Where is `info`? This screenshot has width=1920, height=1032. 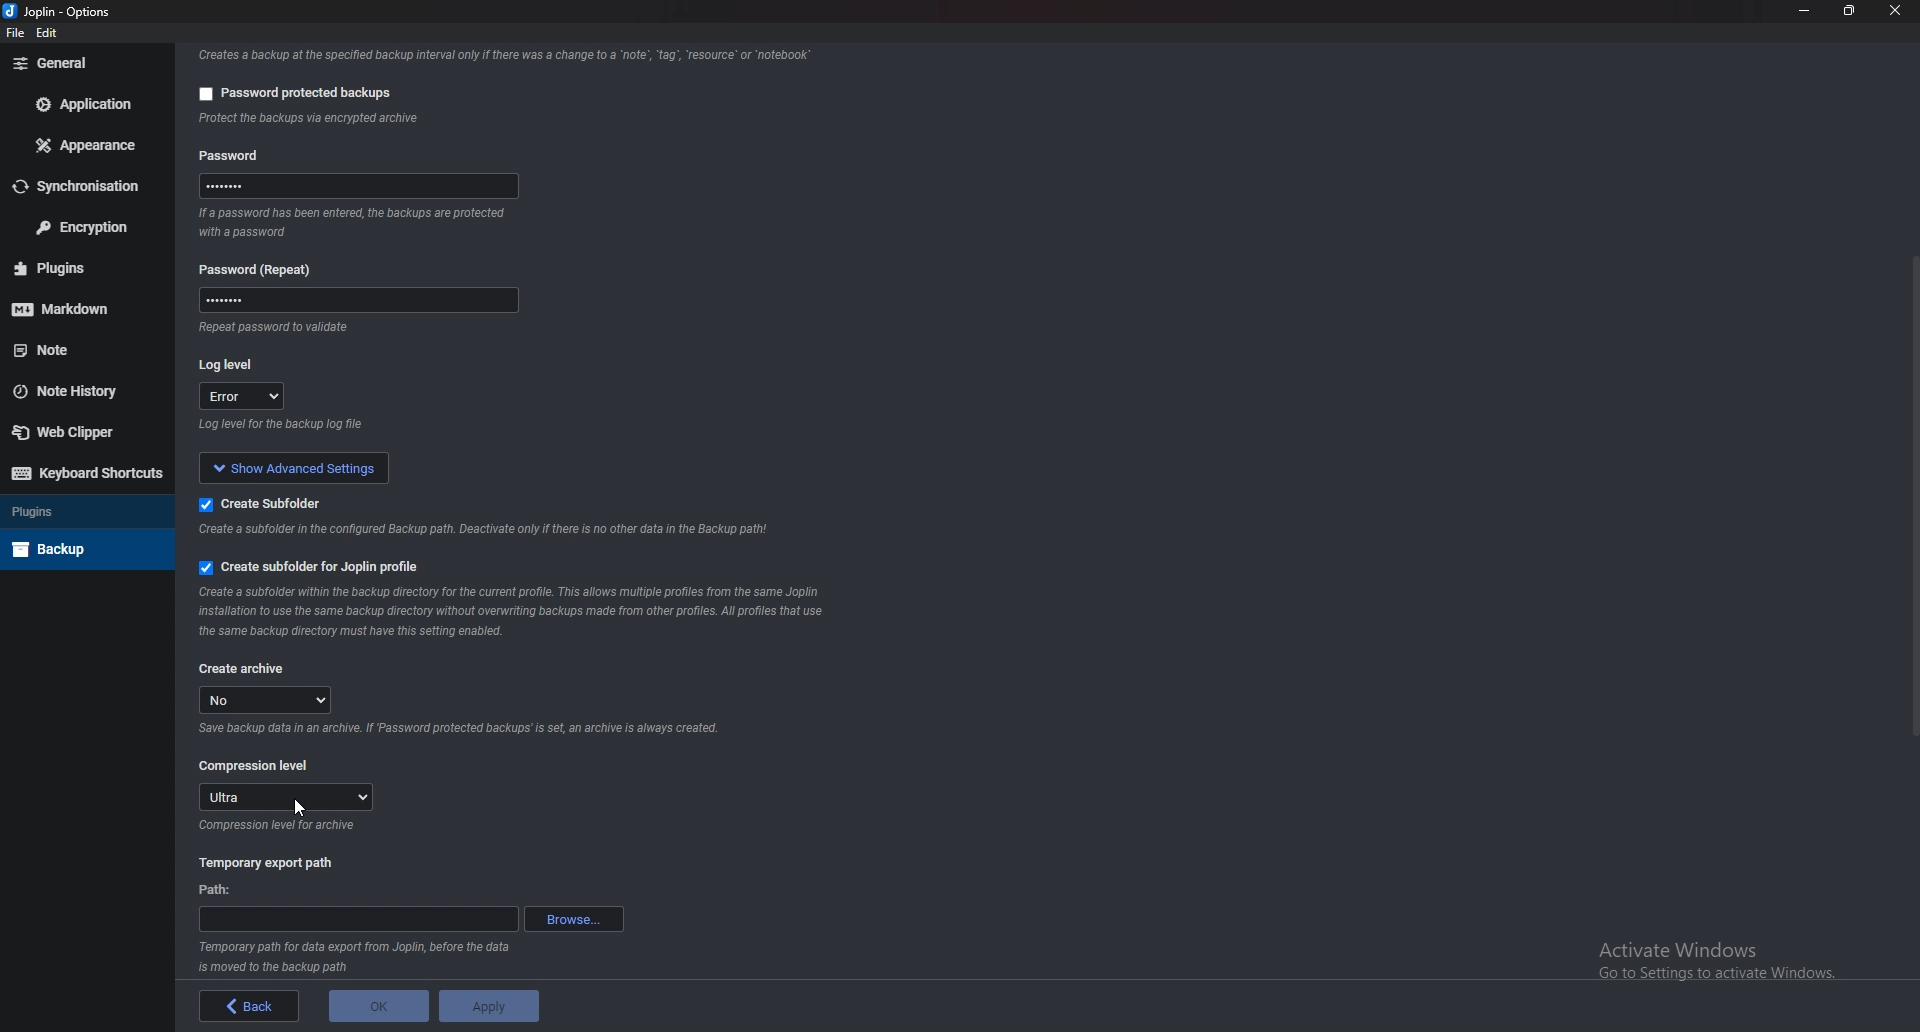
info is located at coordinates (316, 329).